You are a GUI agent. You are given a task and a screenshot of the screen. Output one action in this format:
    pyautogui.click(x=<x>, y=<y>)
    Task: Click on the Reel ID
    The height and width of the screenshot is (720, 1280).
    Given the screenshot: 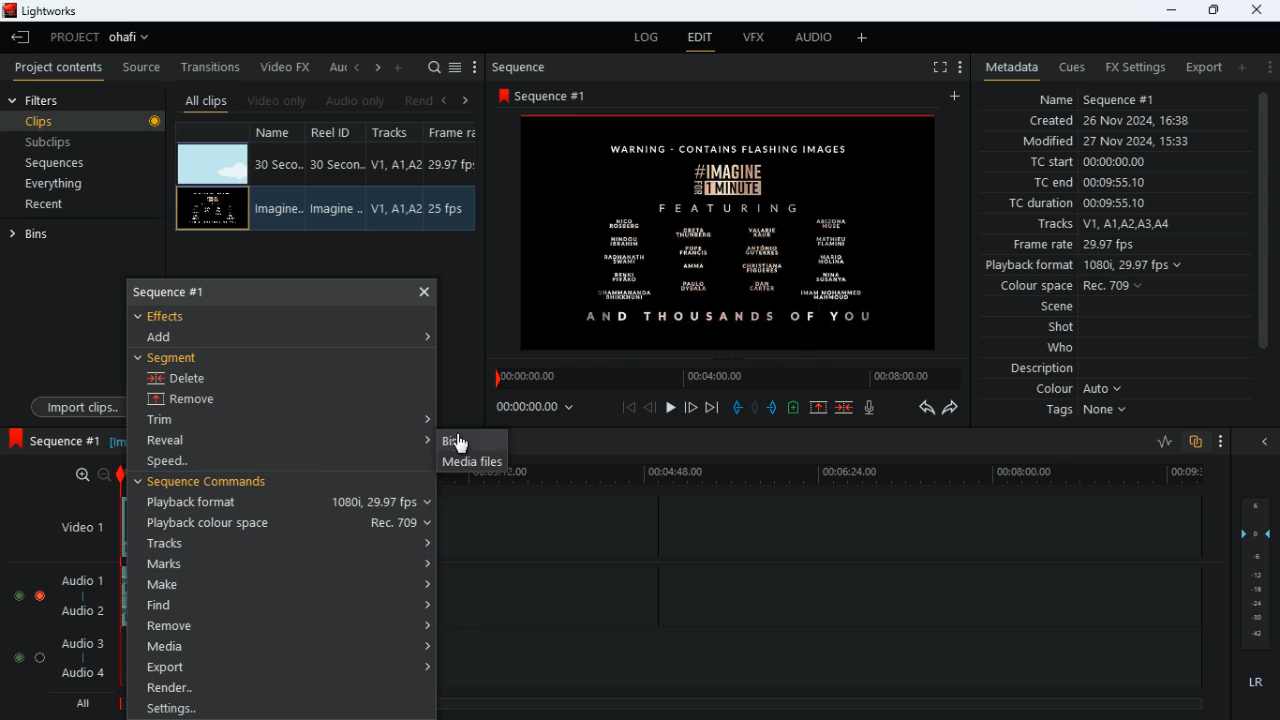 What is the action you would take?
    pyautogui.click(x=338, y=165)
    